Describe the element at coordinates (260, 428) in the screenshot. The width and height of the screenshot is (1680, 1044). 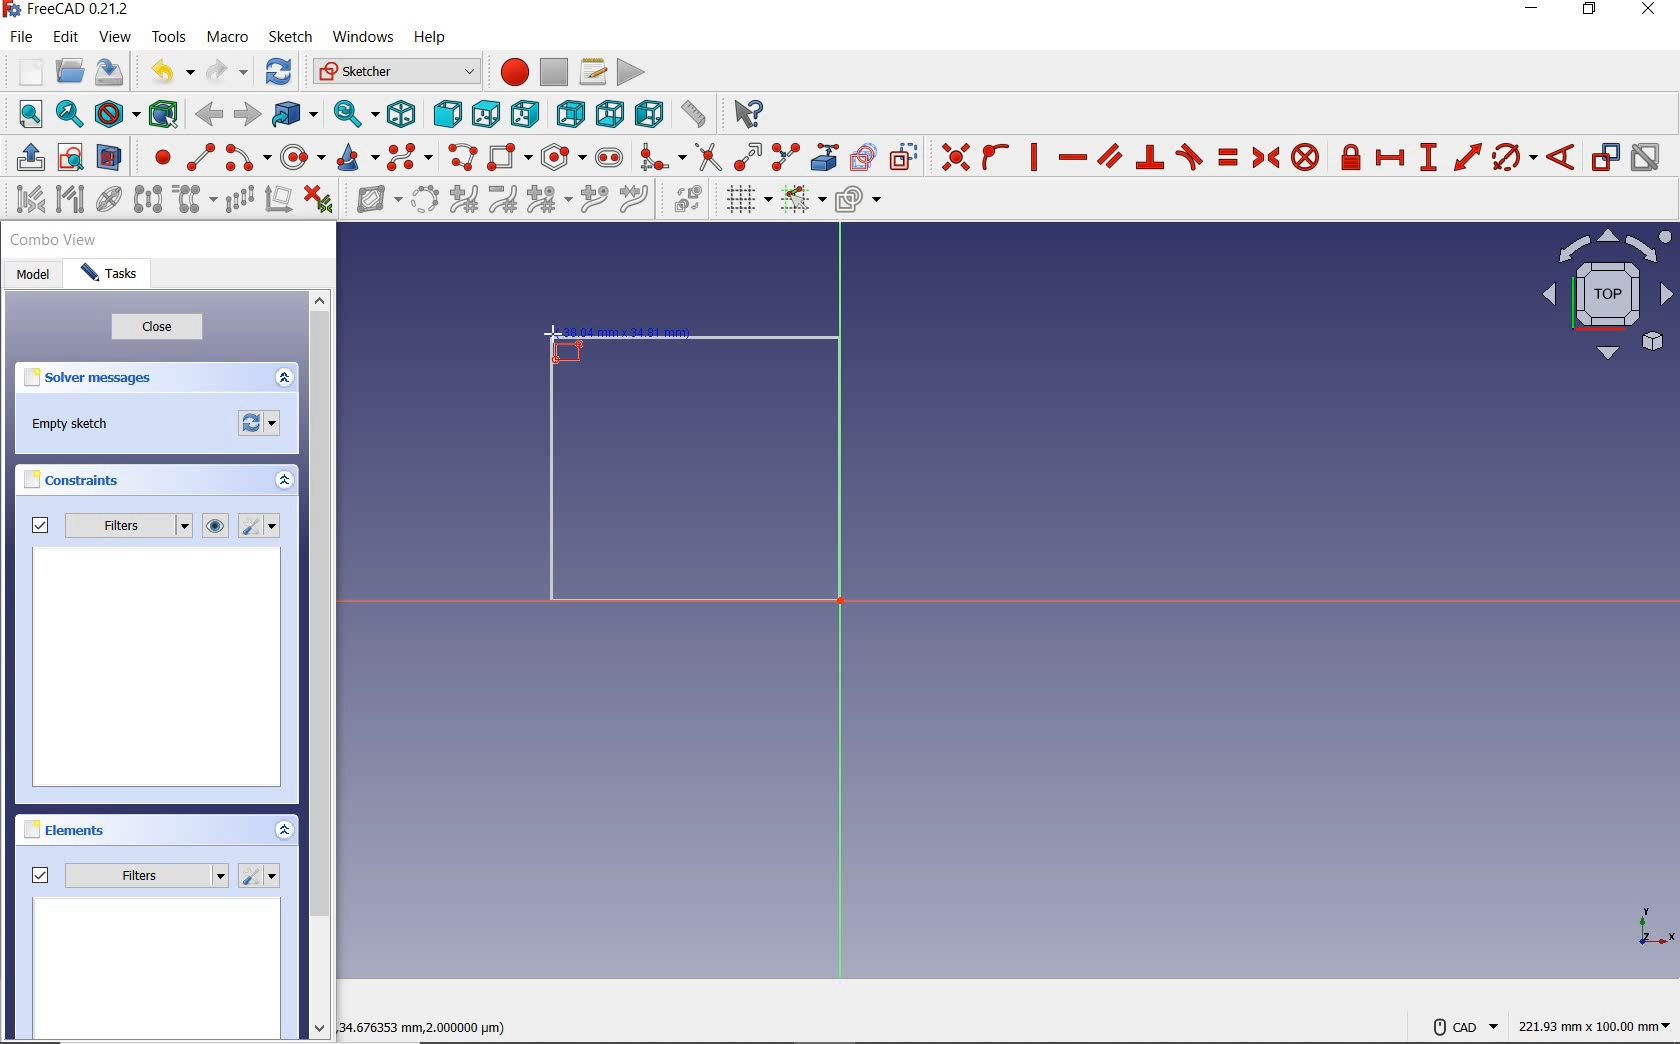
I see `forces recomputation of active document` at that location.